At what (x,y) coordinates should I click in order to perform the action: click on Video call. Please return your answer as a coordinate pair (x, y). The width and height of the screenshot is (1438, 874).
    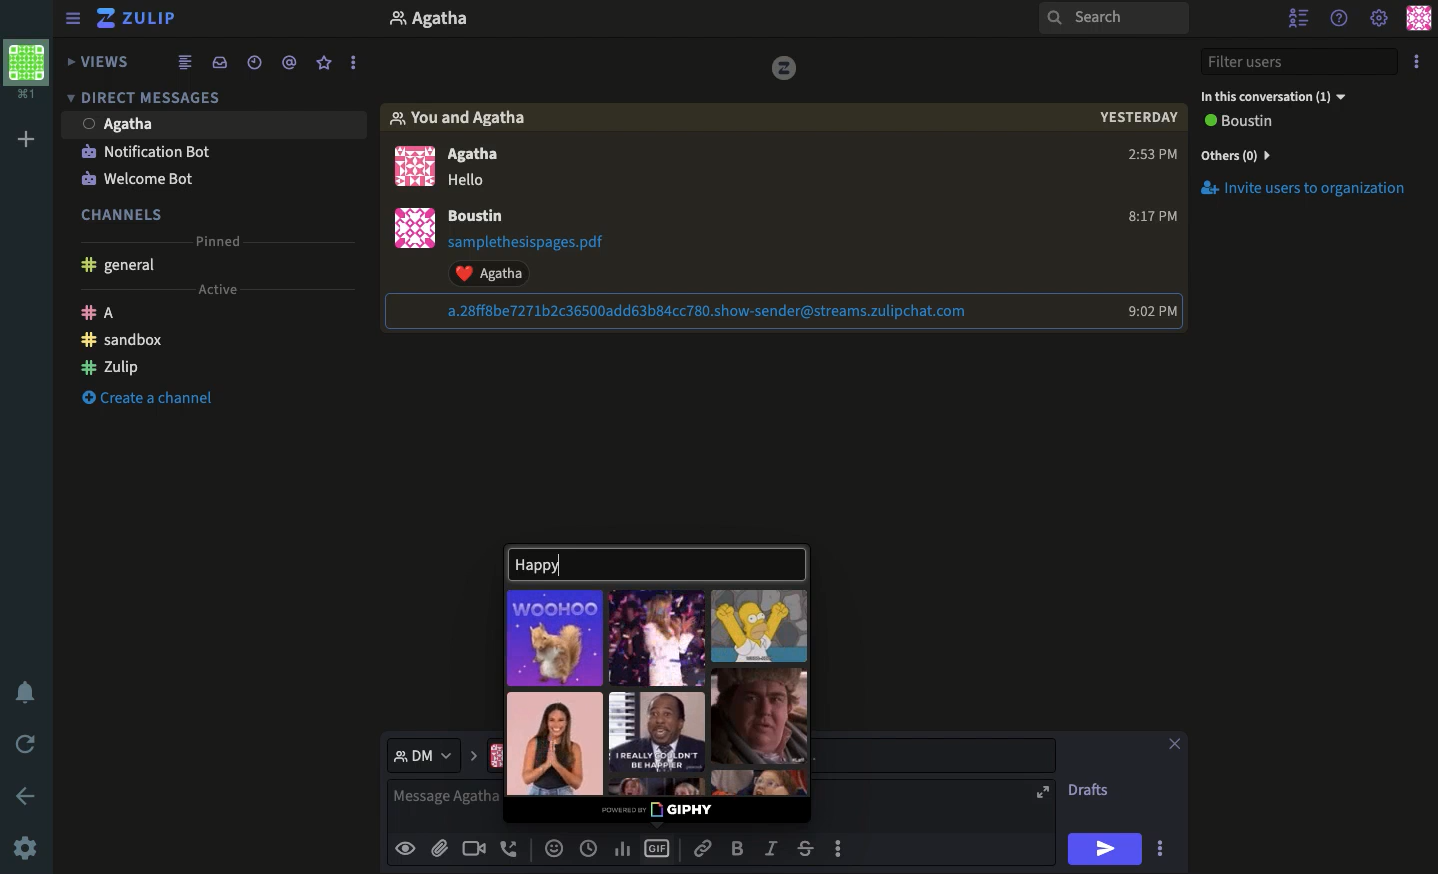
    Looking at the image, I should click on (474, 847).